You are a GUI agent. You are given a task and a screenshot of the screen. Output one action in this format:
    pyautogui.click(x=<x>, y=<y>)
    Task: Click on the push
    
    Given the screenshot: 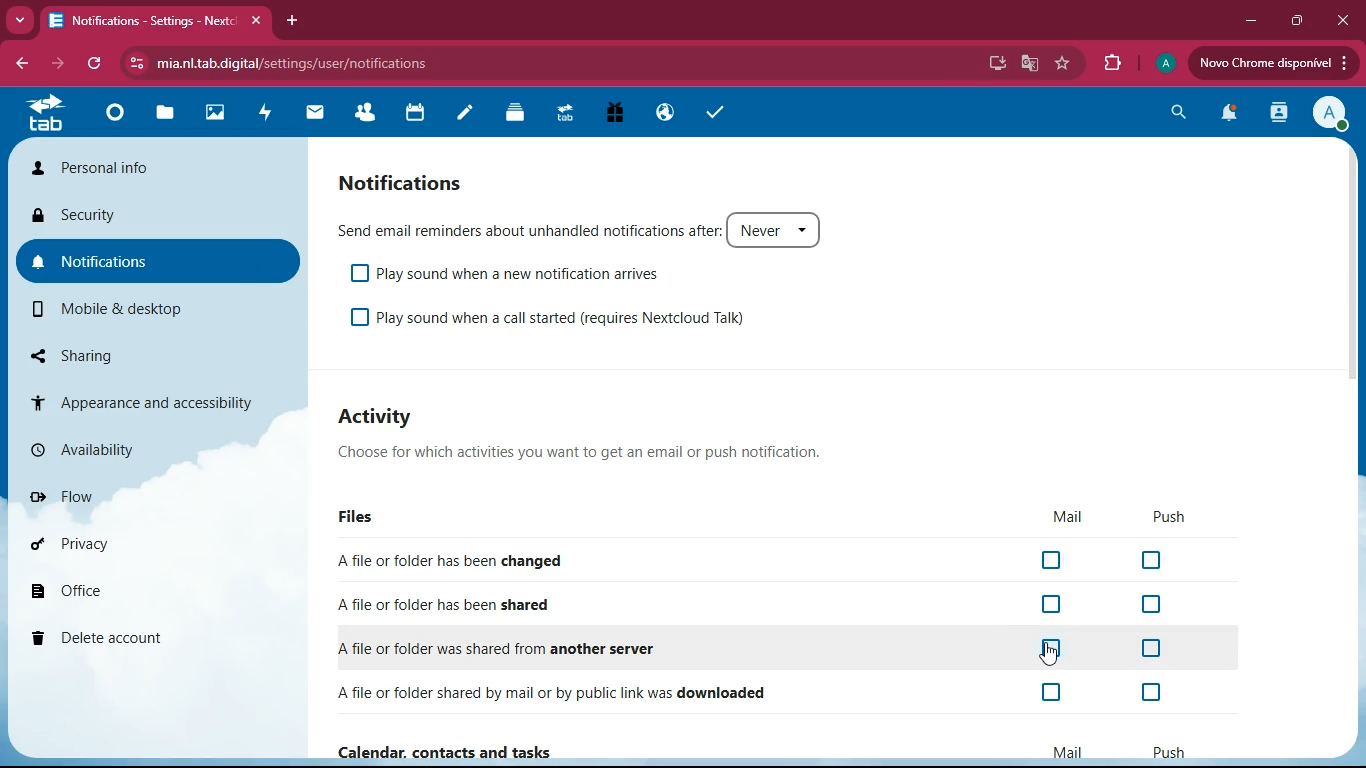 What is the action you would take?
    pyautogui.click(x=1172, y=519)
    